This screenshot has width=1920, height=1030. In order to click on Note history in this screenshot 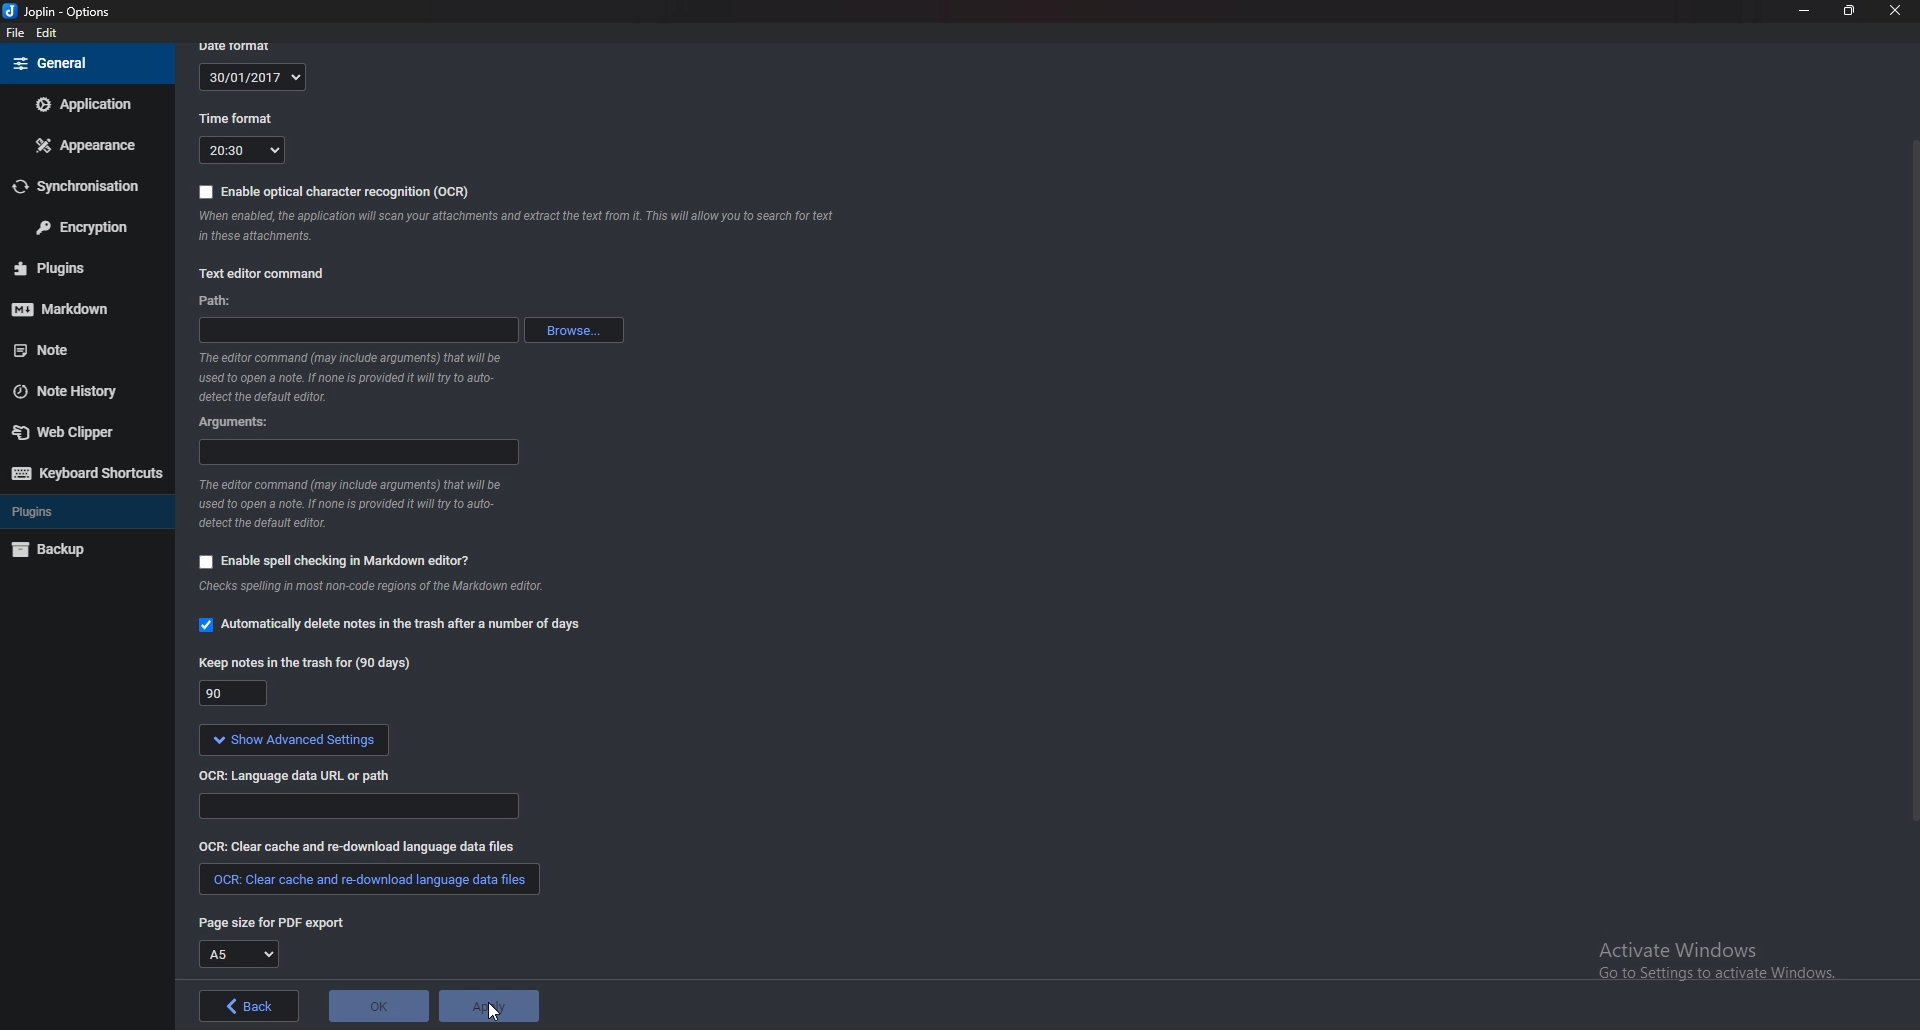, I will do `click(84, 389)`.